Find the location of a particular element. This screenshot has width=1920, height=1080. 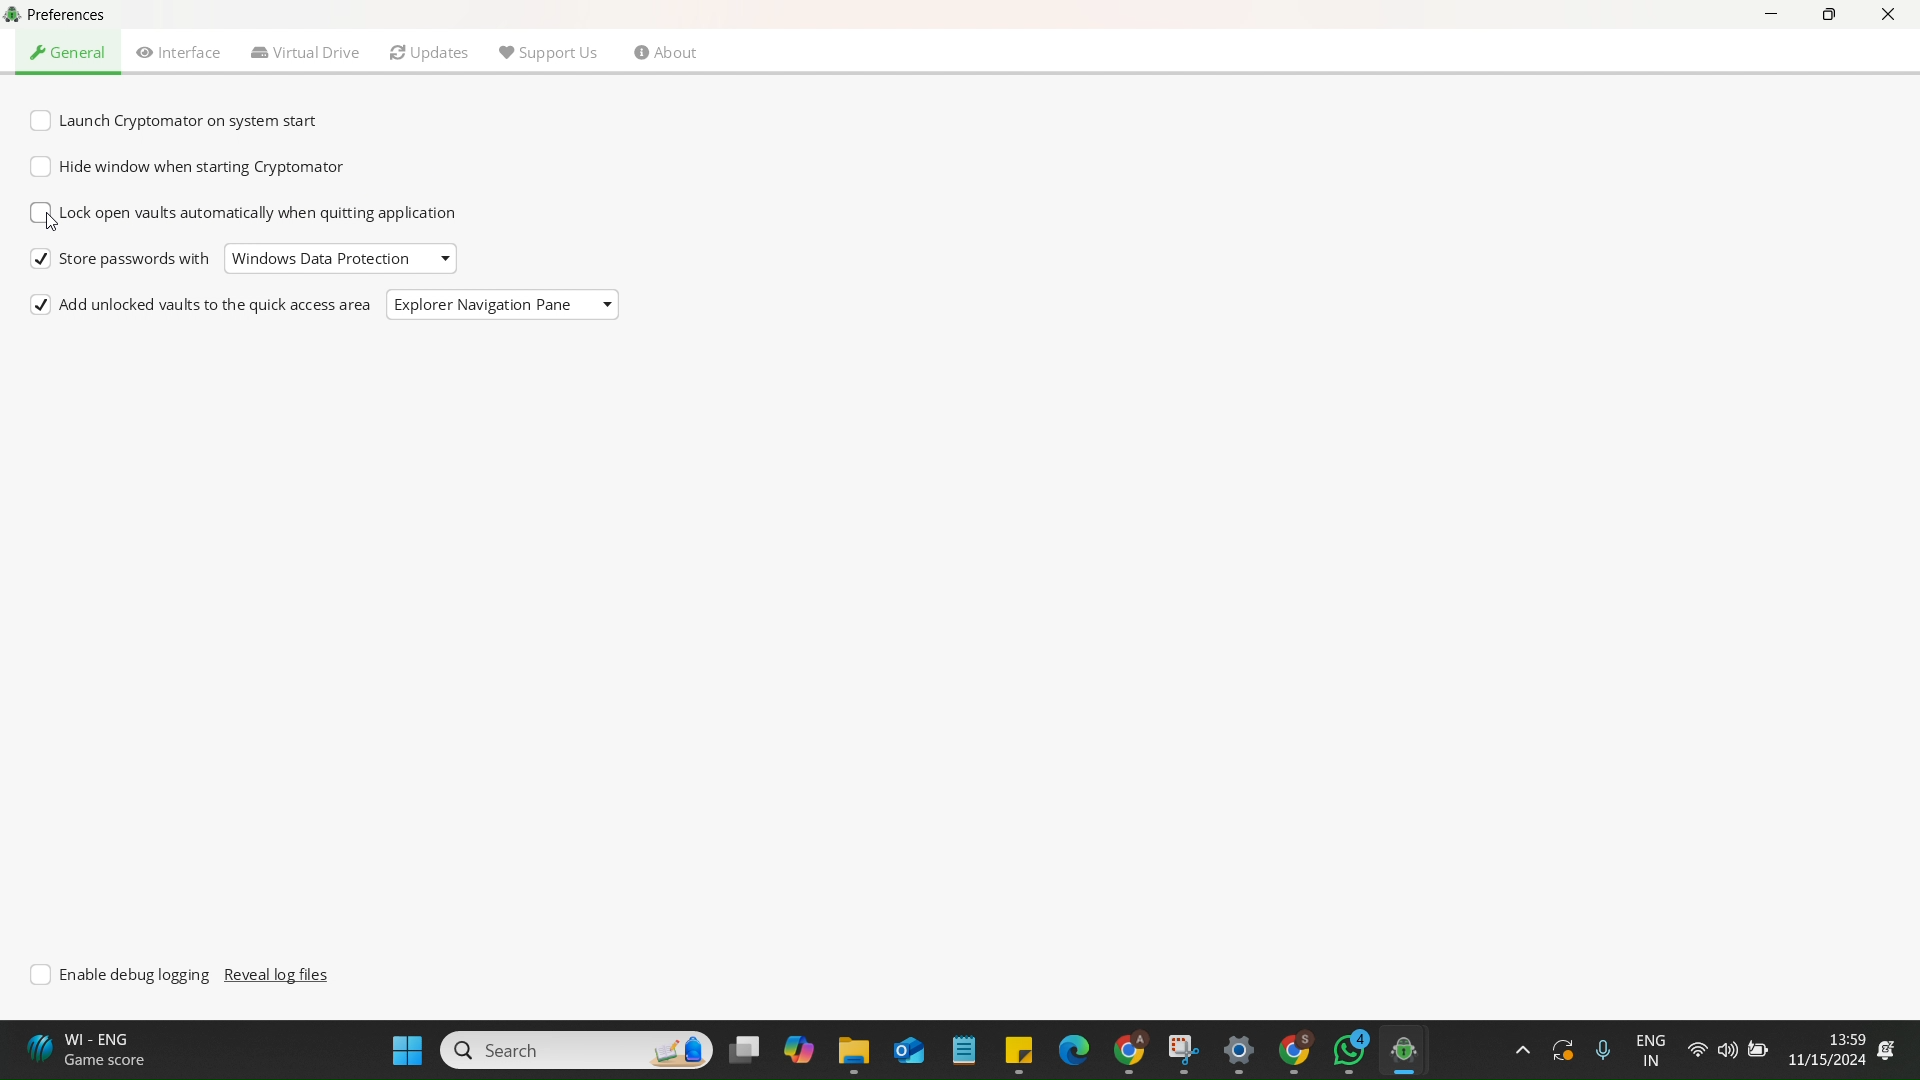

Automatically Lock Unlock Vault is located at coordinates (247, 215).